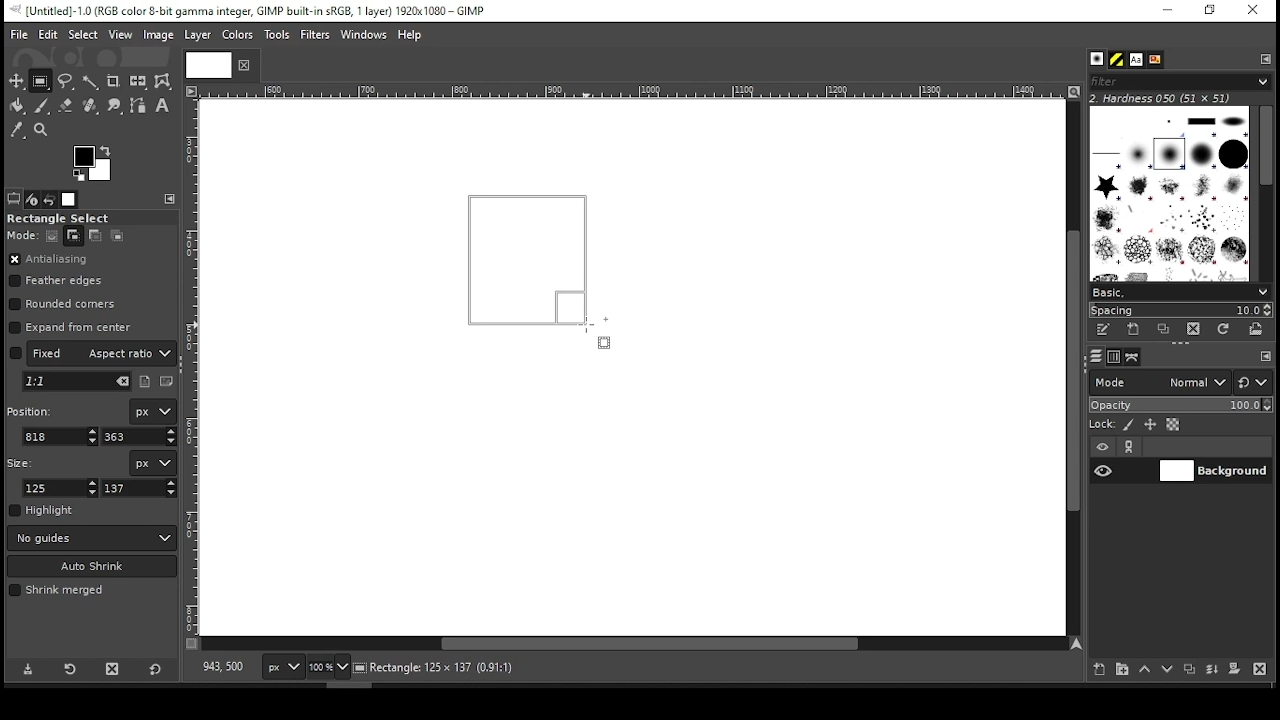 Image resolution: width=1280 pixels, height=720 pixels. What do you see at coordinates (1212, 11) in the screenshot?
I see `restore` at bounding box center [1212, 11].